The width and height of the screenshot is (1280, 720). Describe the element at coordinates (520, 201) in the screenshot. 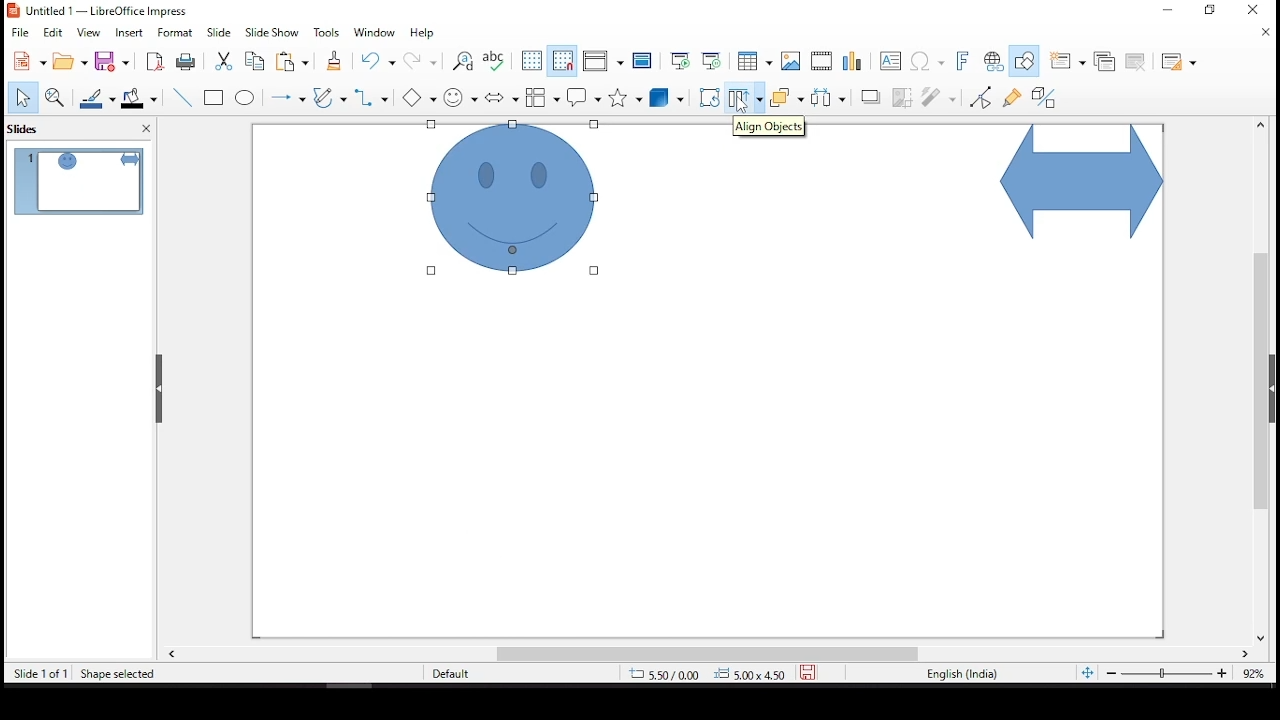

I see `object (selected)` at that location.